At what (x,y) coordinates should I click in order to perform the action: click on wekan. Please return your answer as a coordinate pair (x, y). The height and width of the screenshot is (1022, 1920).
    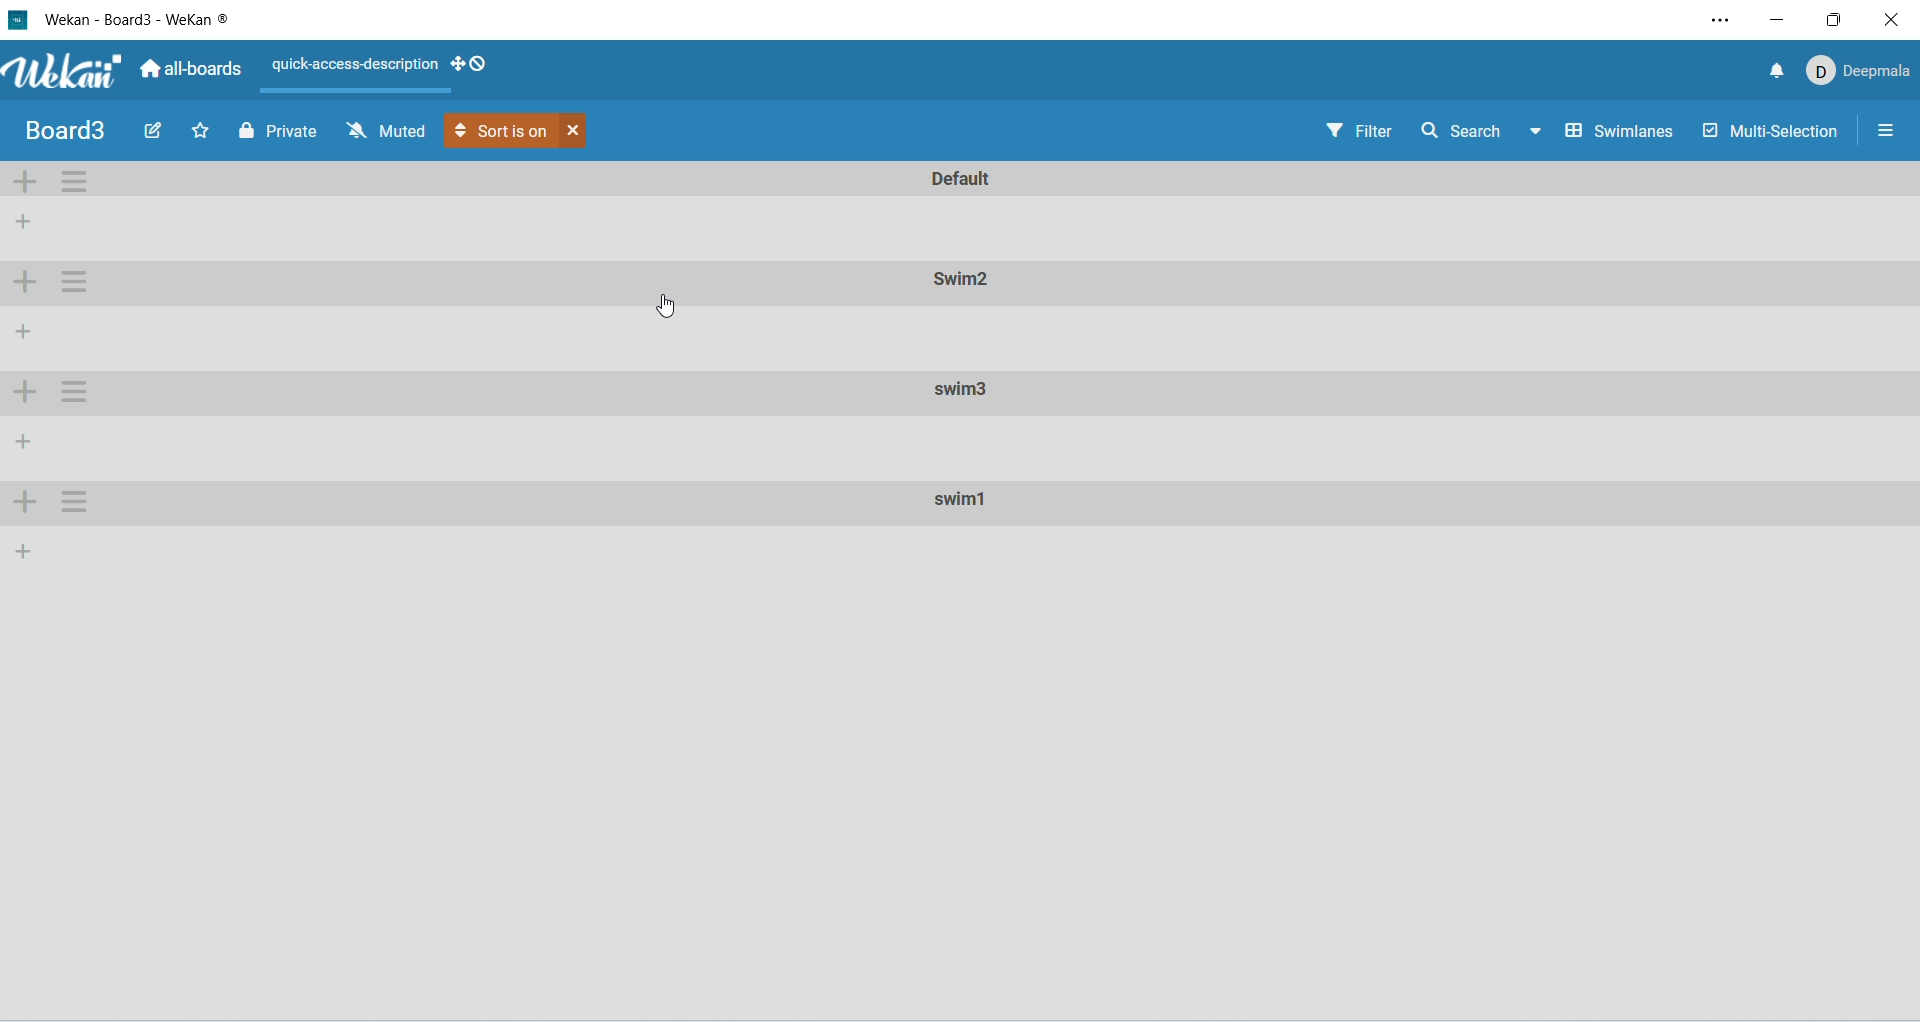
    Looking at the image, I should click on (63, 74).